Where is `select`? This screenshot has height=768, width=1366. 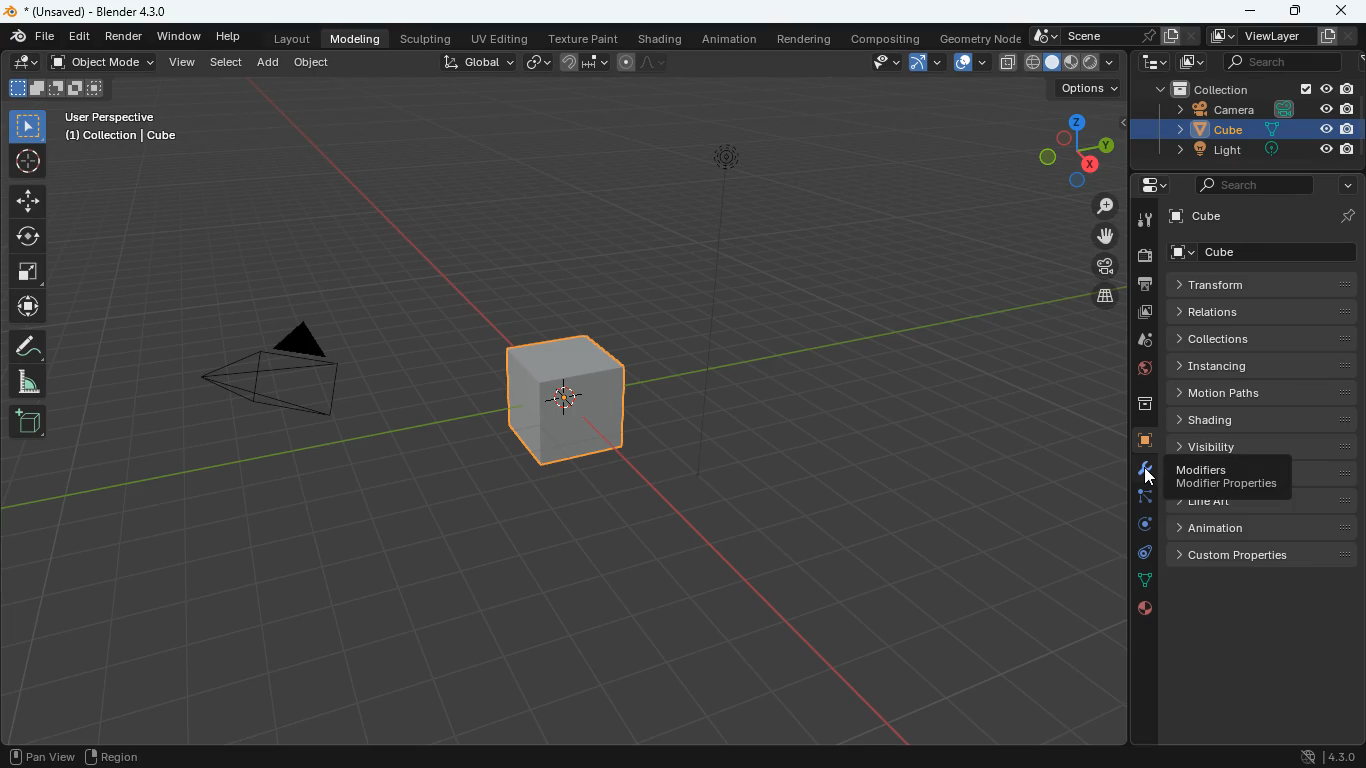
select is located at coordinates (30, 126).